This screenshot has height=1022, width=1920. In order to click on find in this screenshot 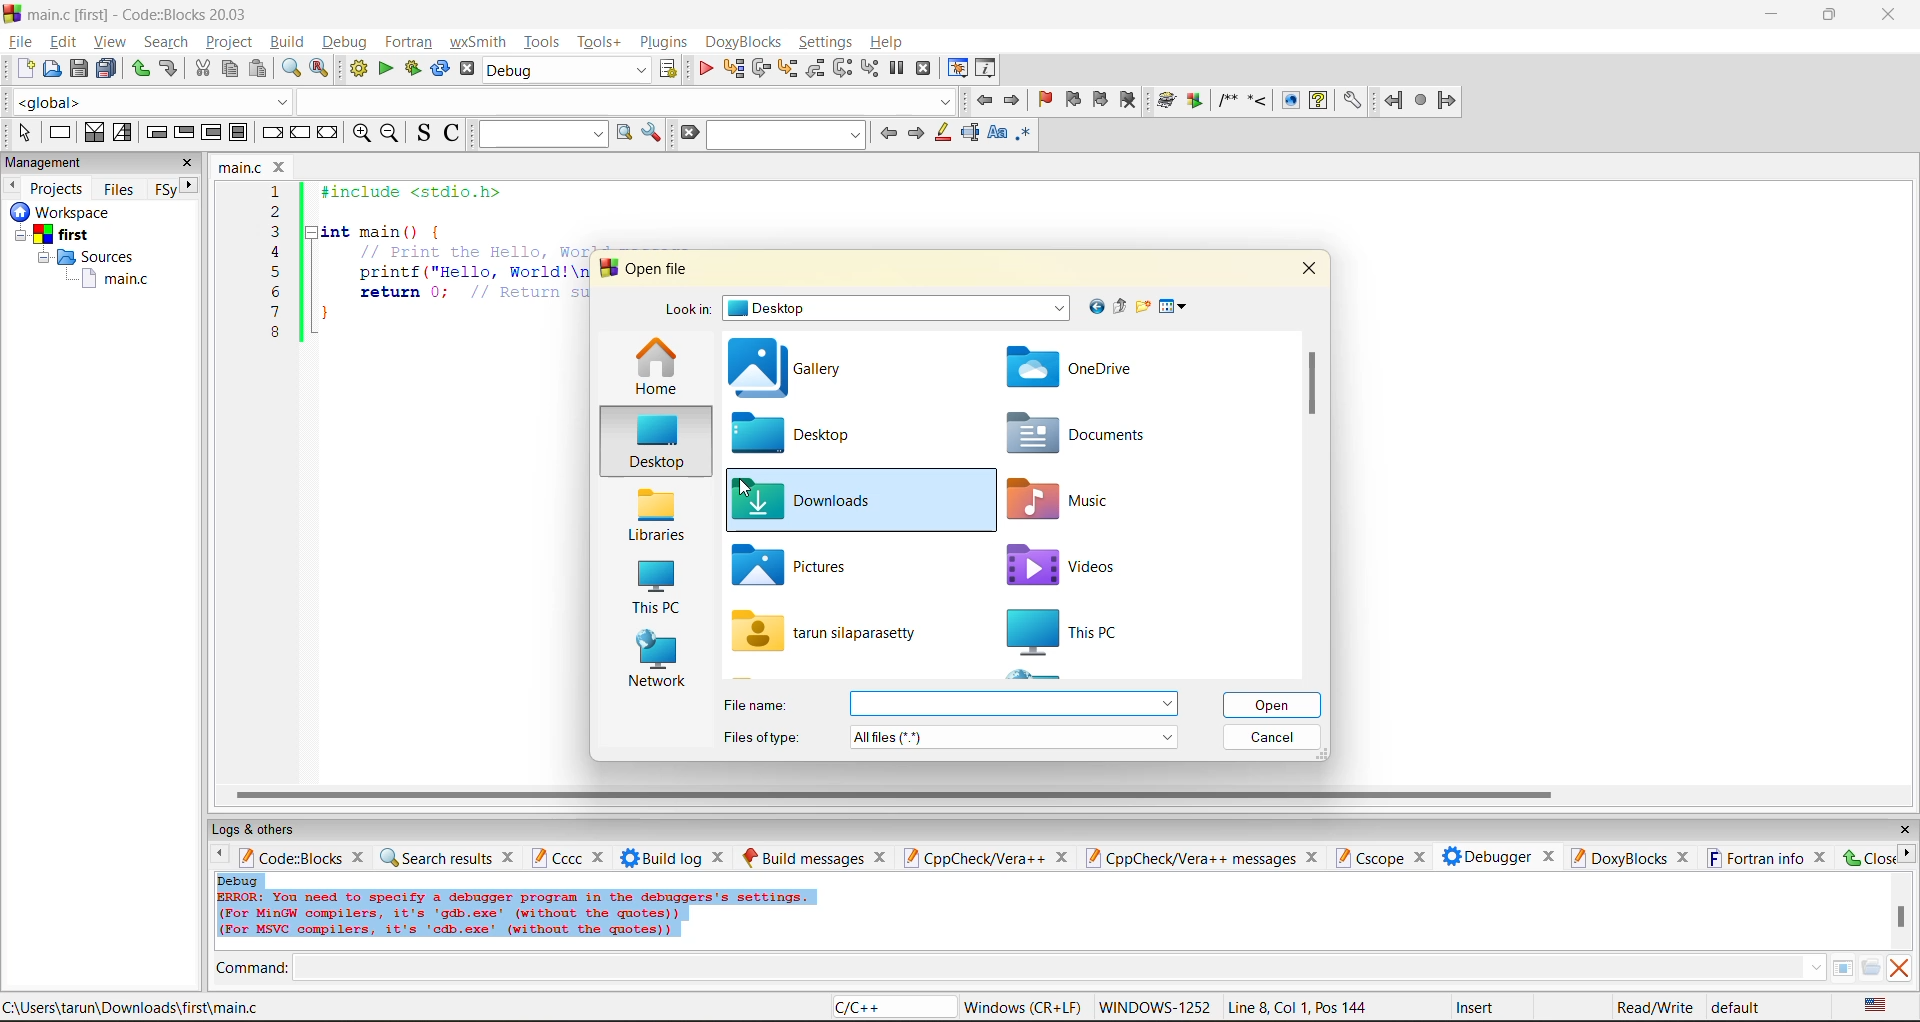, I will do `click(290, 68)`.